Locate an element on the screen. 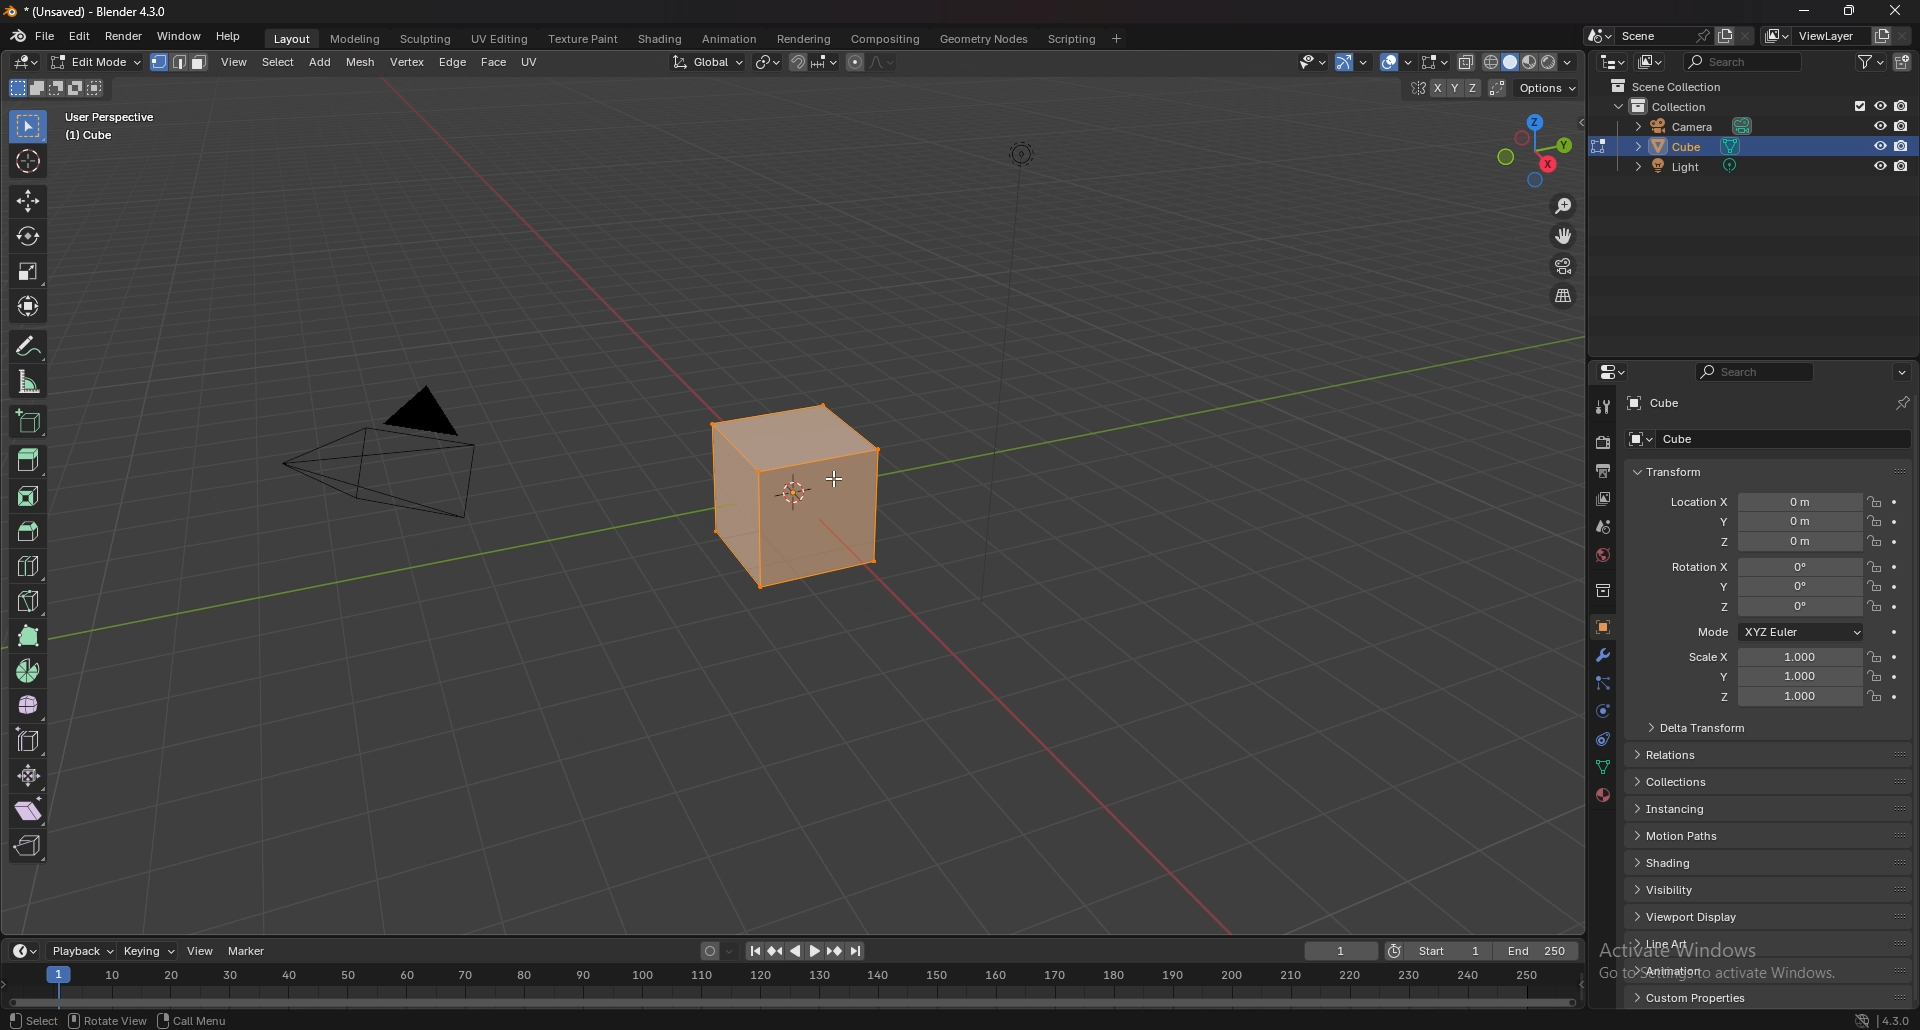 The height and width of the screenshot is (1030, 1920). window is located at coordinates (179, 37).